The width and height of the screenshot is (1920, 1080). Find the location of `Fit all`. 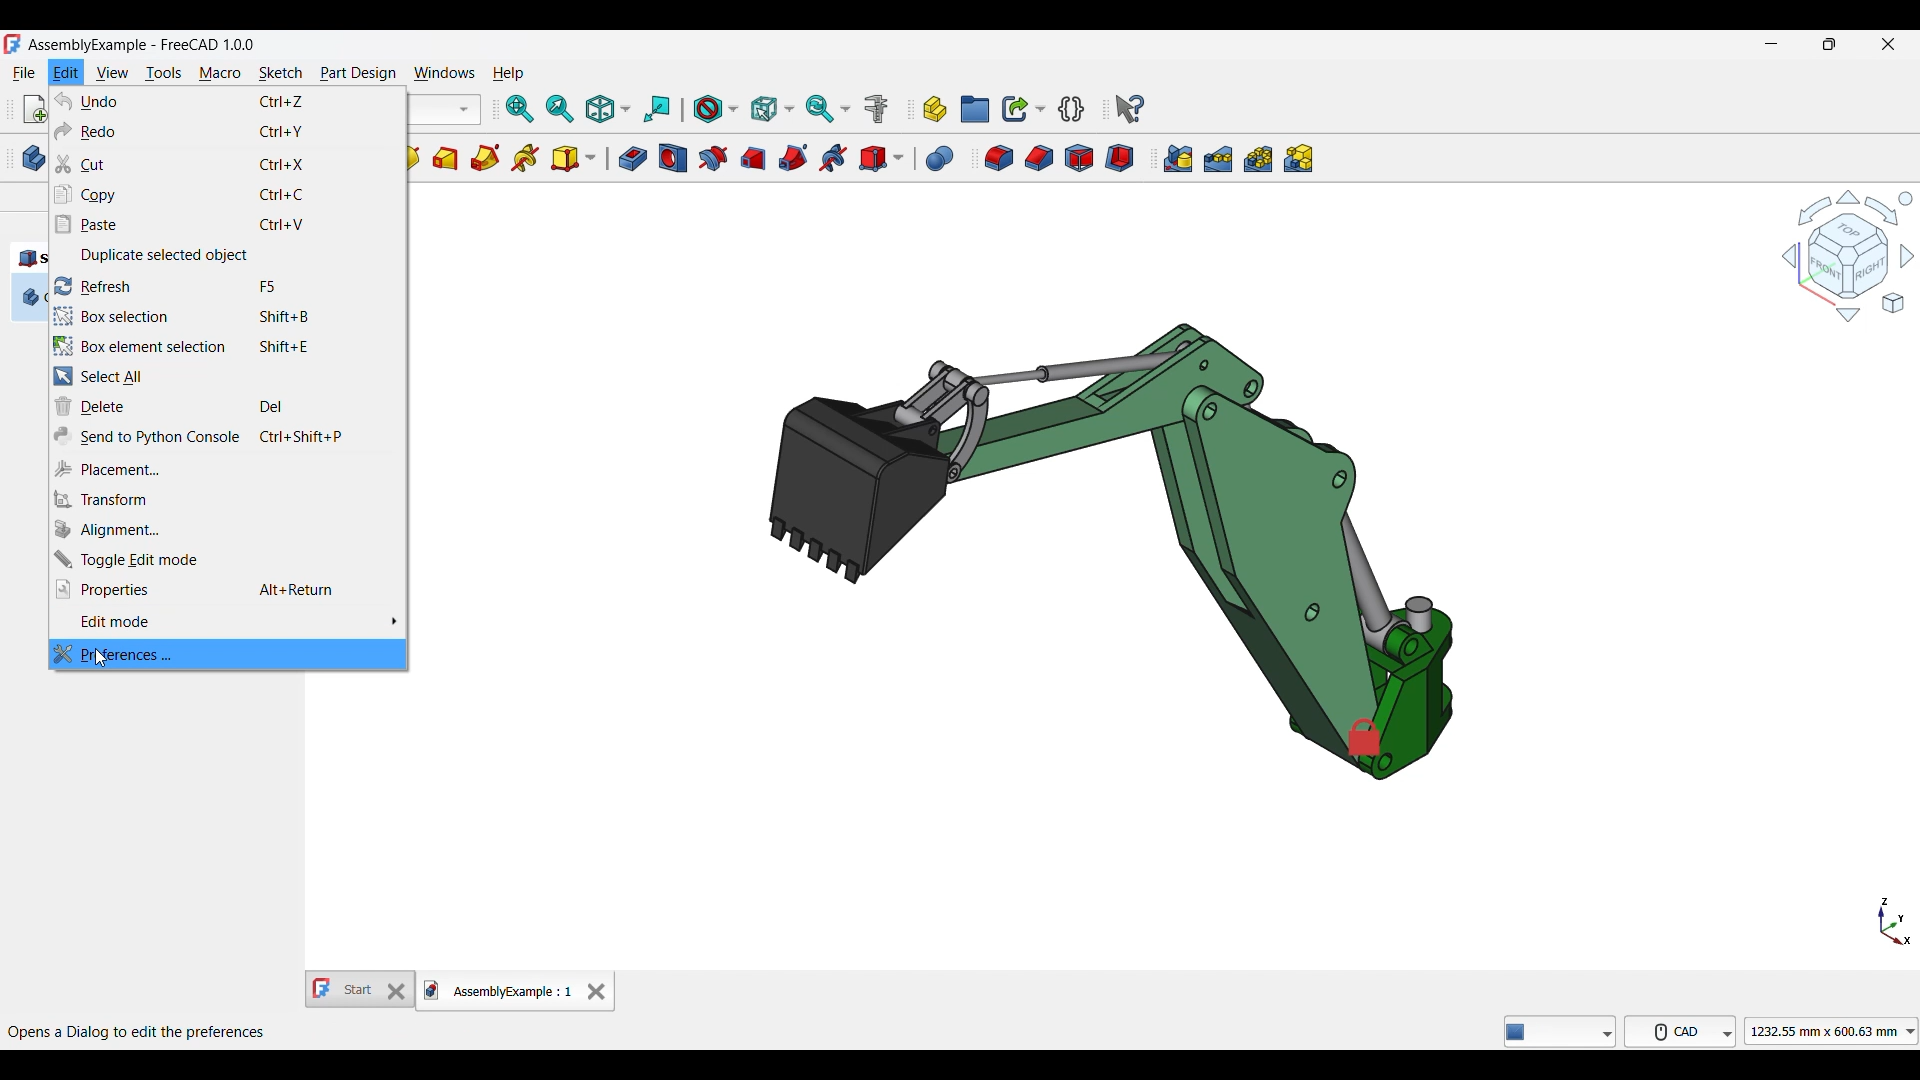

Fit all is located at coordinates (521, 109).